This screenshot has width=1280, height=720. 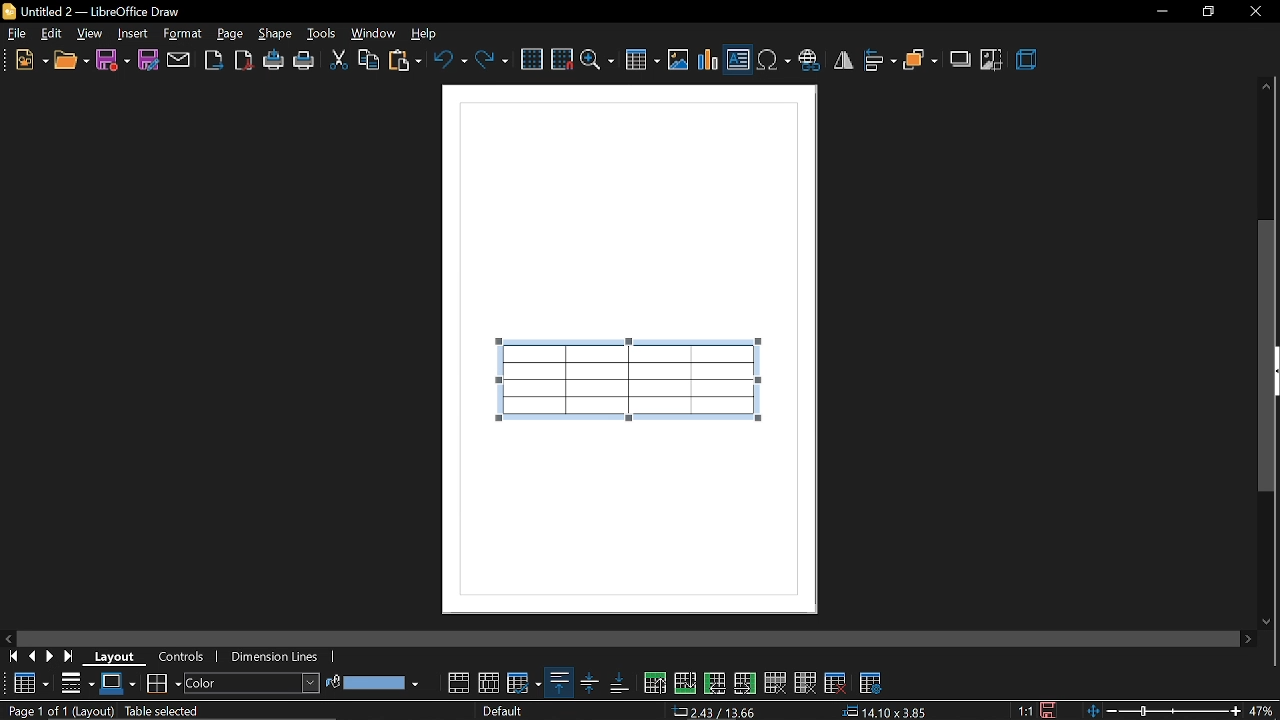 What do you see at coordinates (620, 682) in the screenshot?
I see `align bottom` at bounding box center [620, 682].